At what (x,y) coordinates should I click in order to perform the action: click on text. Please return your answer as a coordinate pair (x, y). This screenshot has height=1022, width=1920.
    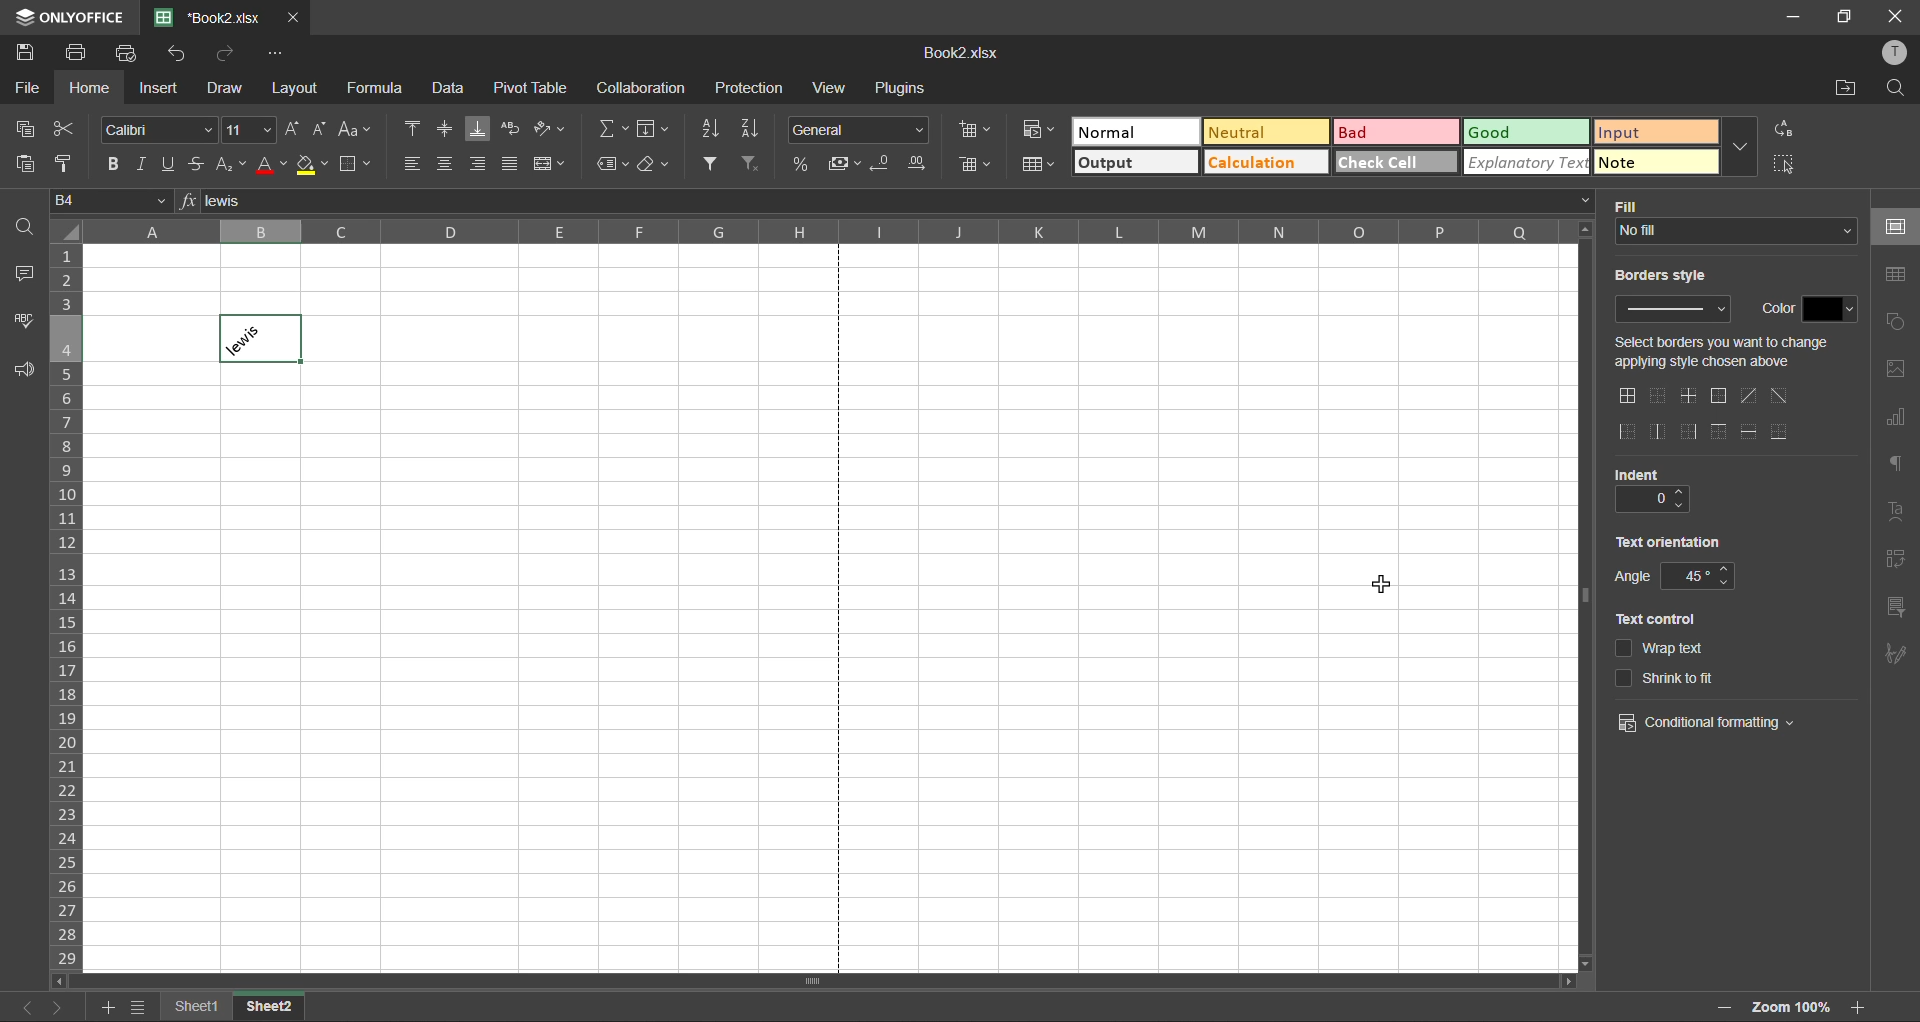
    Looking at the image, I should click on (1902, 513).